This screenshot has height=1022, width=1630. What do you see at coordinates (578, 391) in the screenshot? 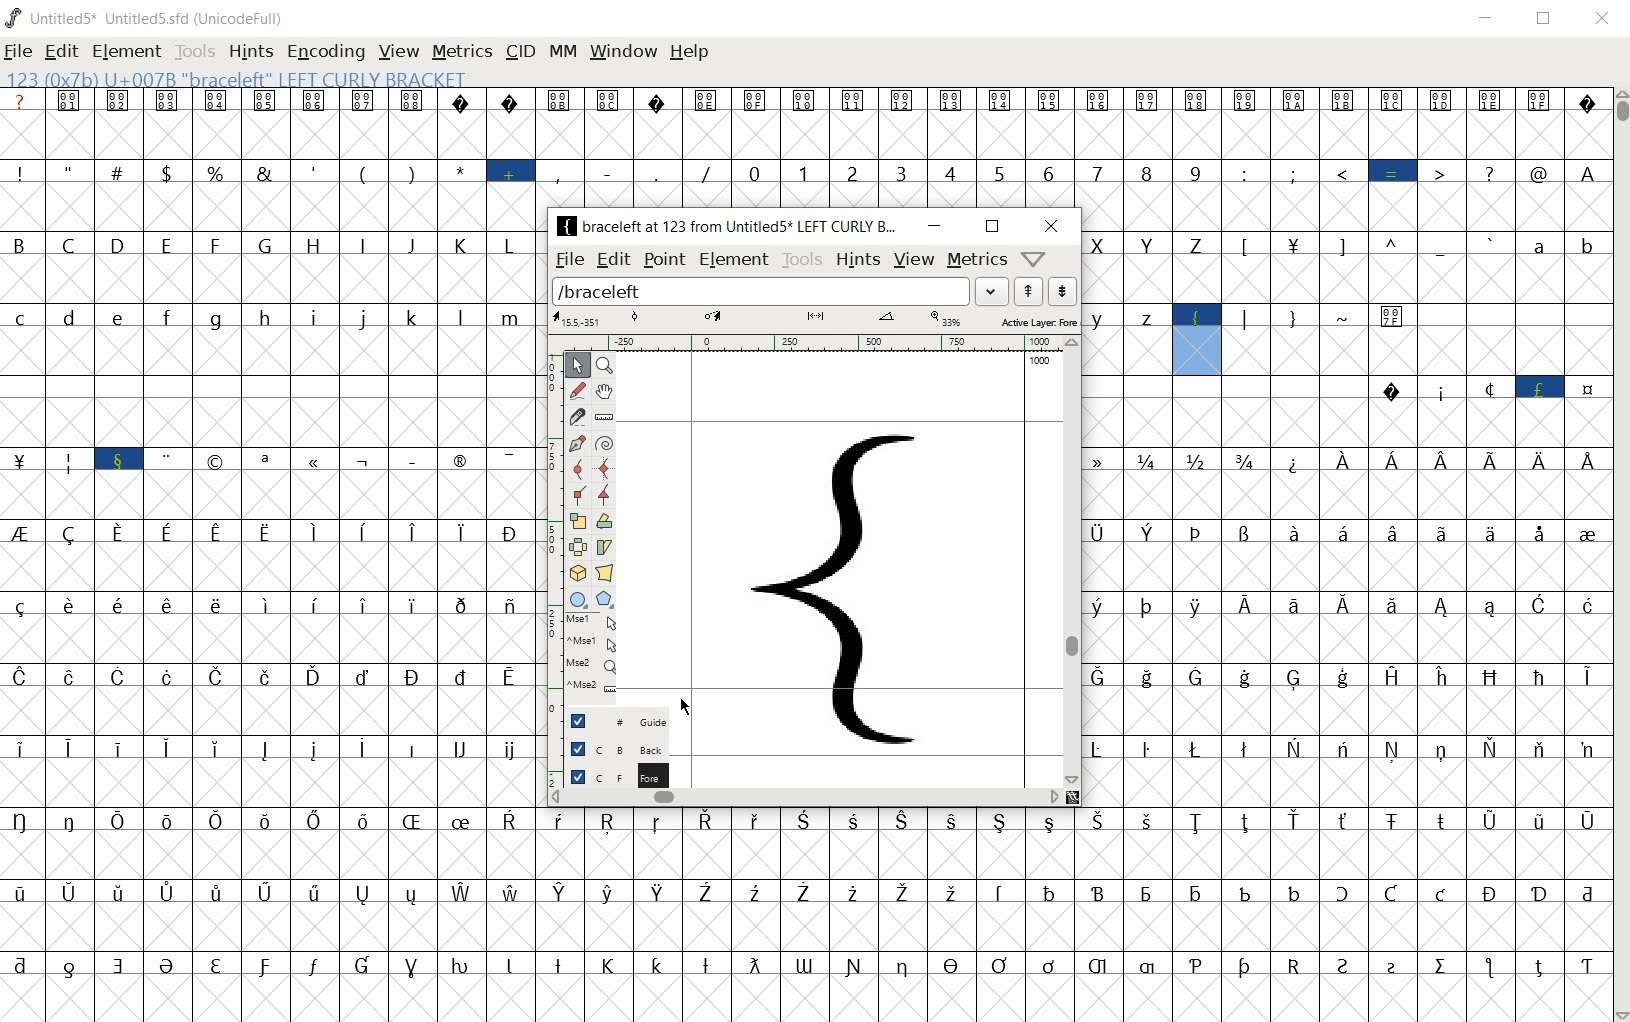
I see `draw a freehand curve` at bounding box center [578, 391].